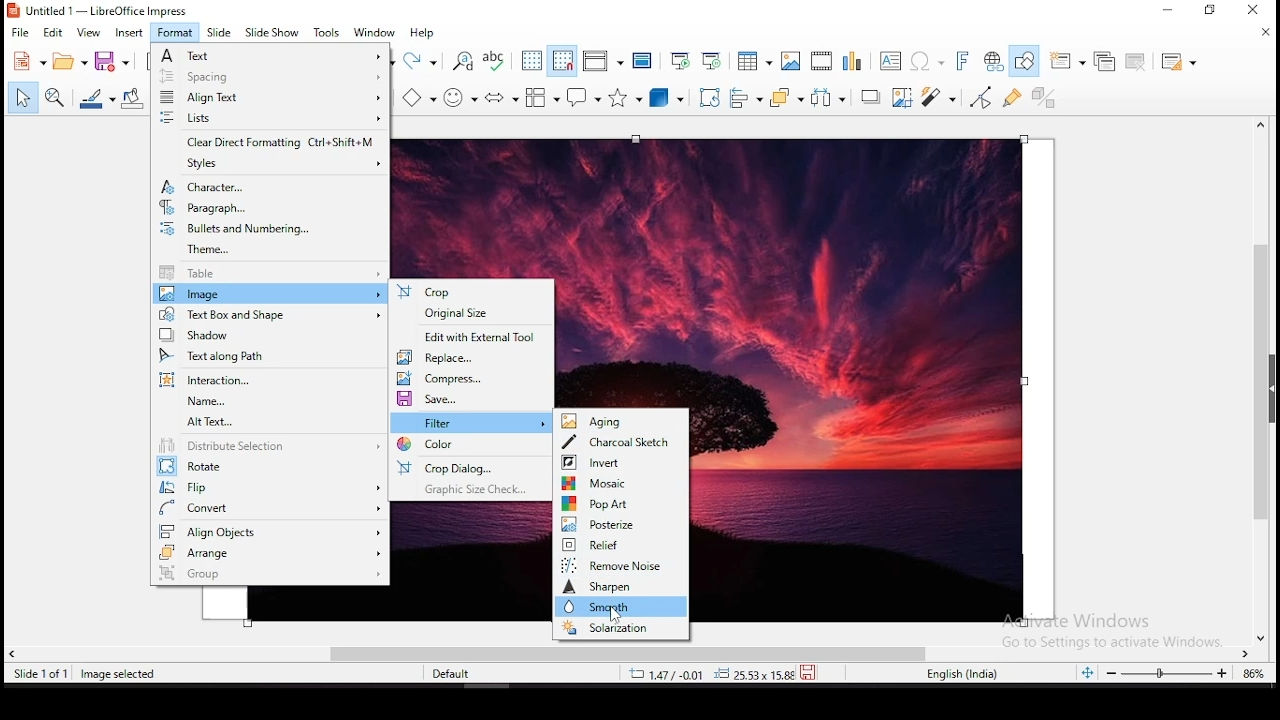  Describe the element at coordinates (749, 674) in the screenshot. I see `0.00x0.00` at that location.